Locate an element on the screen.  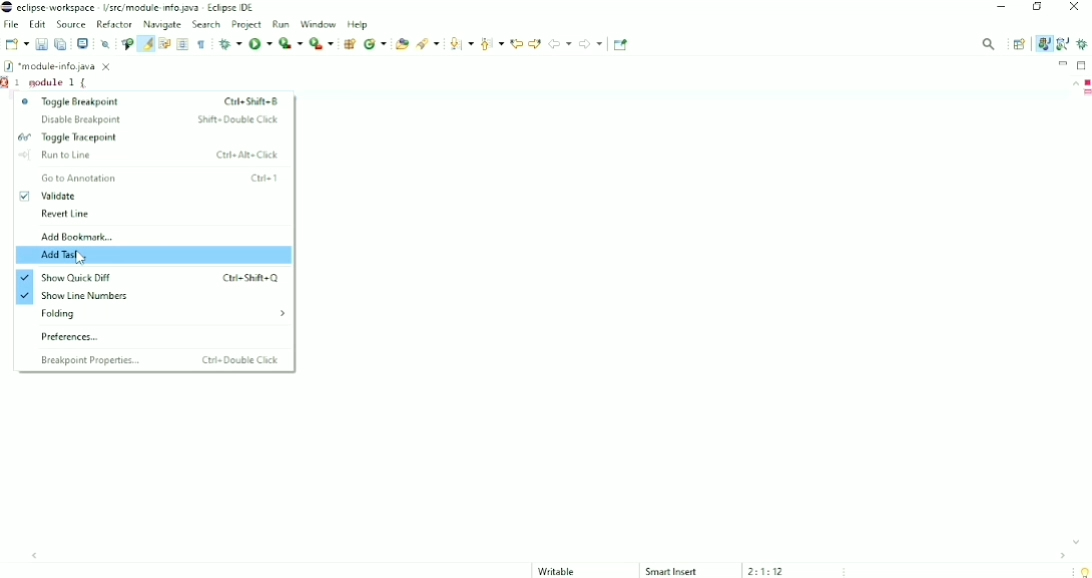
Pin Editor is located at coordinates (623, 44).